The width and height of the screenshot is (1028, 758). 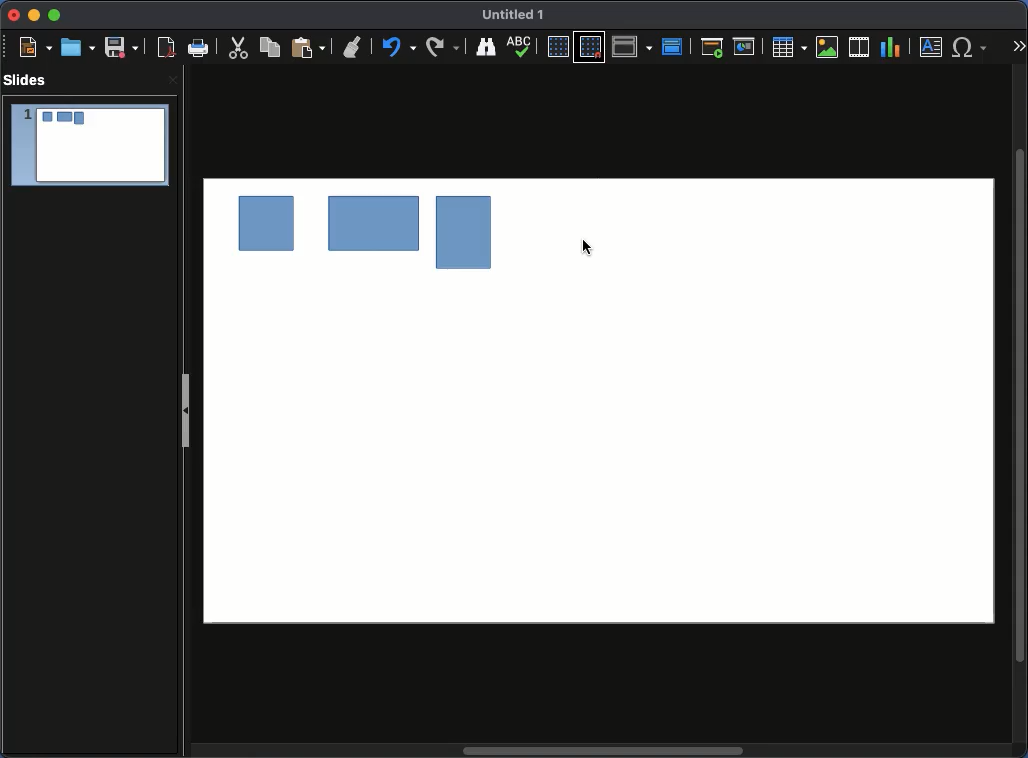 I want to click on More, so click(x=1020, y=46).